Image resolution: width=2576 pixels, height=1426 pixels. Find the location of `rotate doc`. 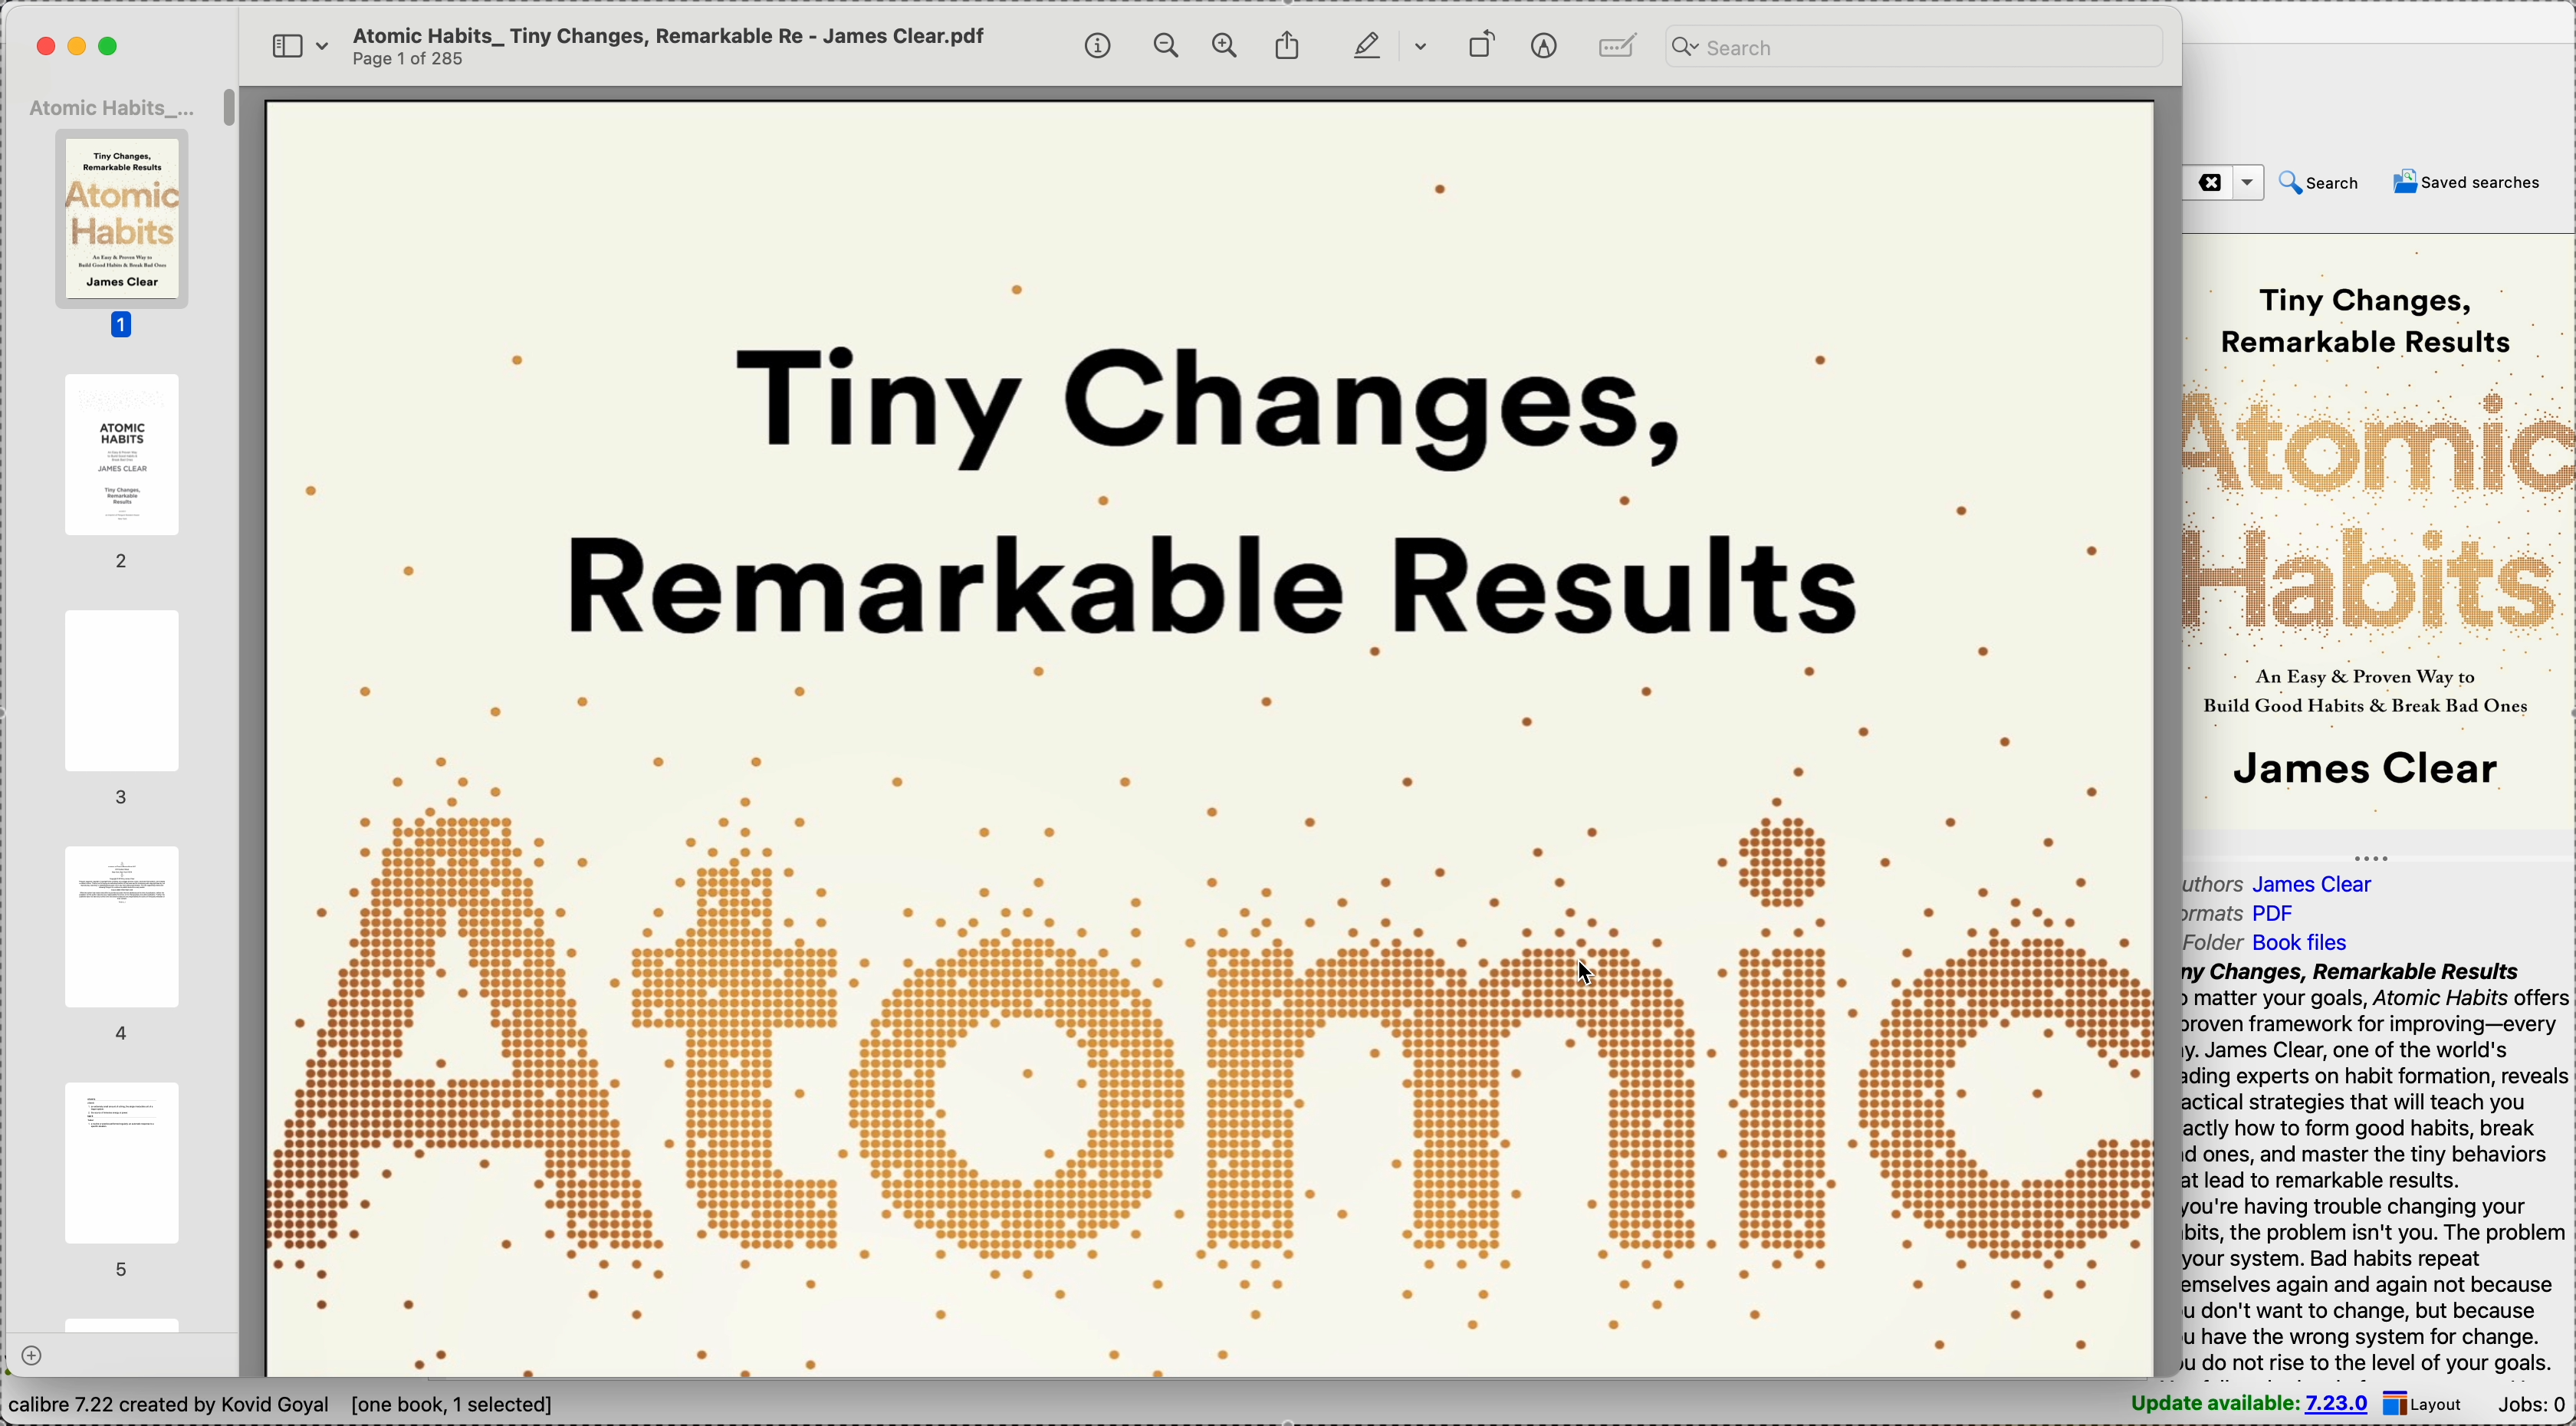

rotate doc is located at coordinates (1478, 43).